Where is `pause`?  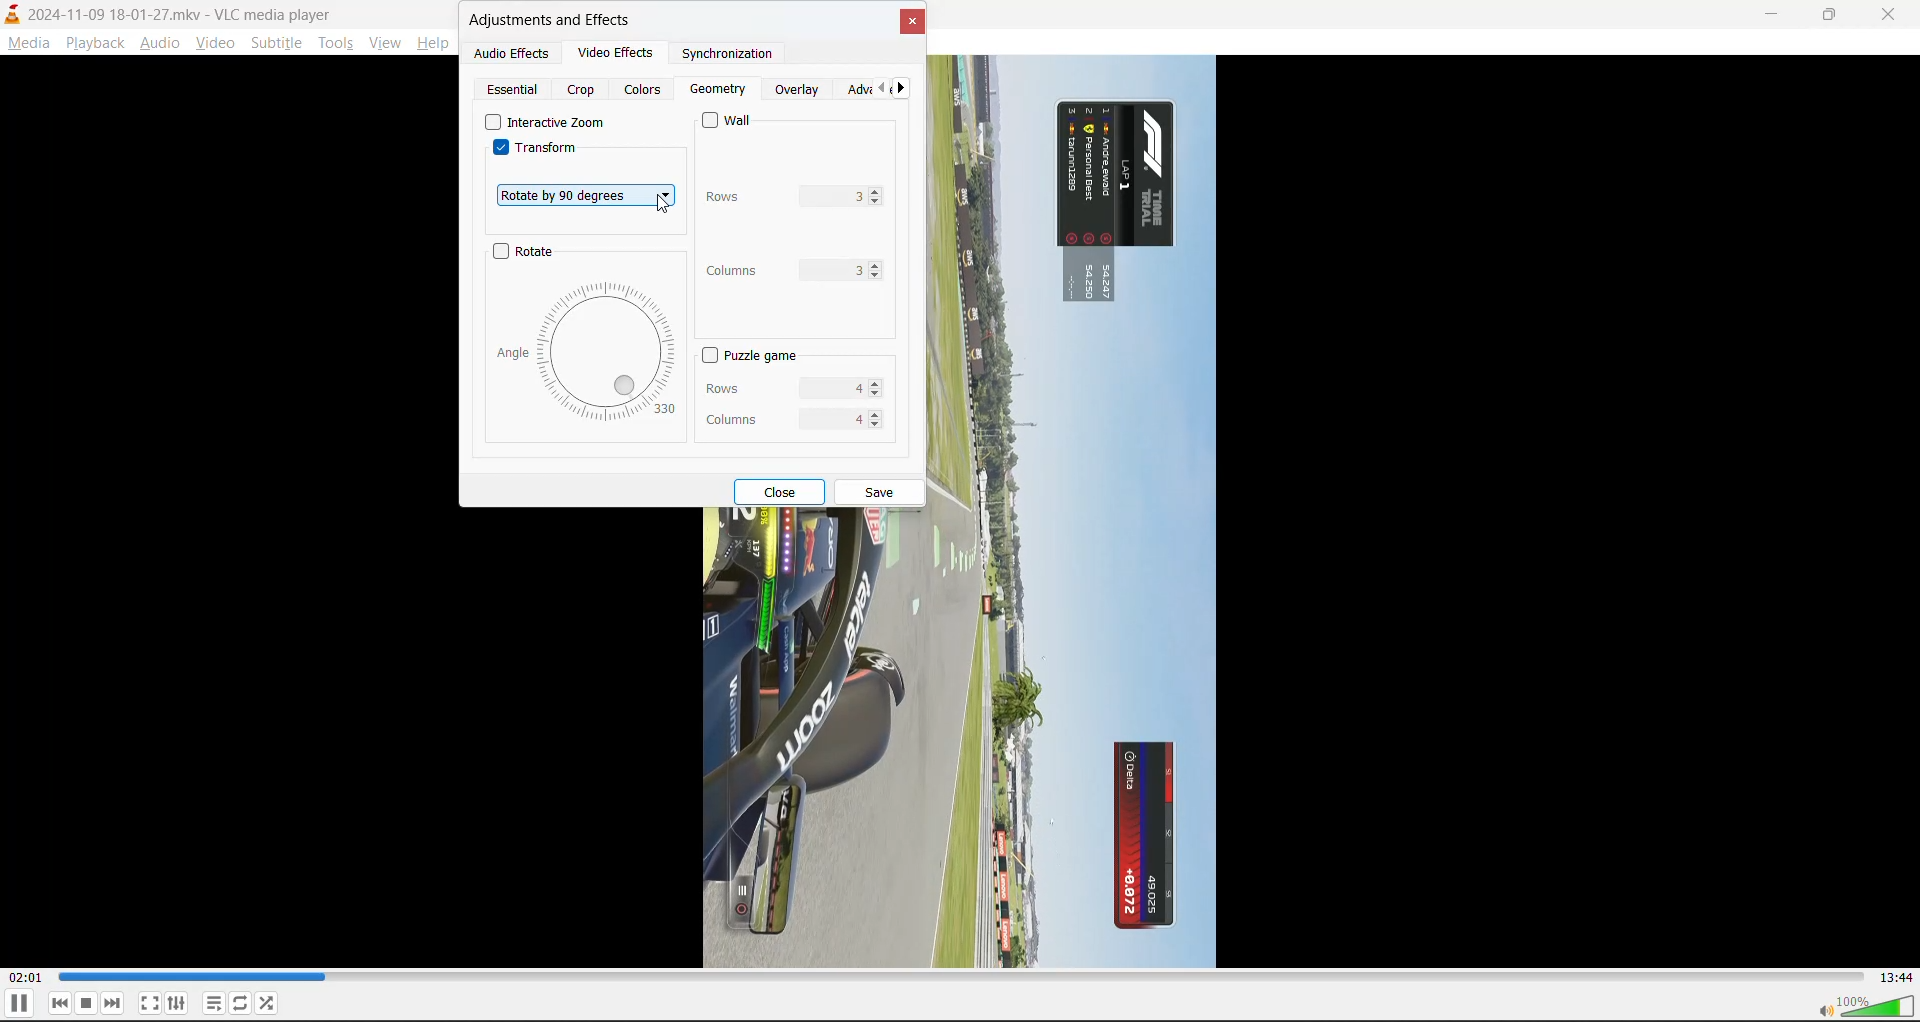
pause is located at coordinates (18, 1005).